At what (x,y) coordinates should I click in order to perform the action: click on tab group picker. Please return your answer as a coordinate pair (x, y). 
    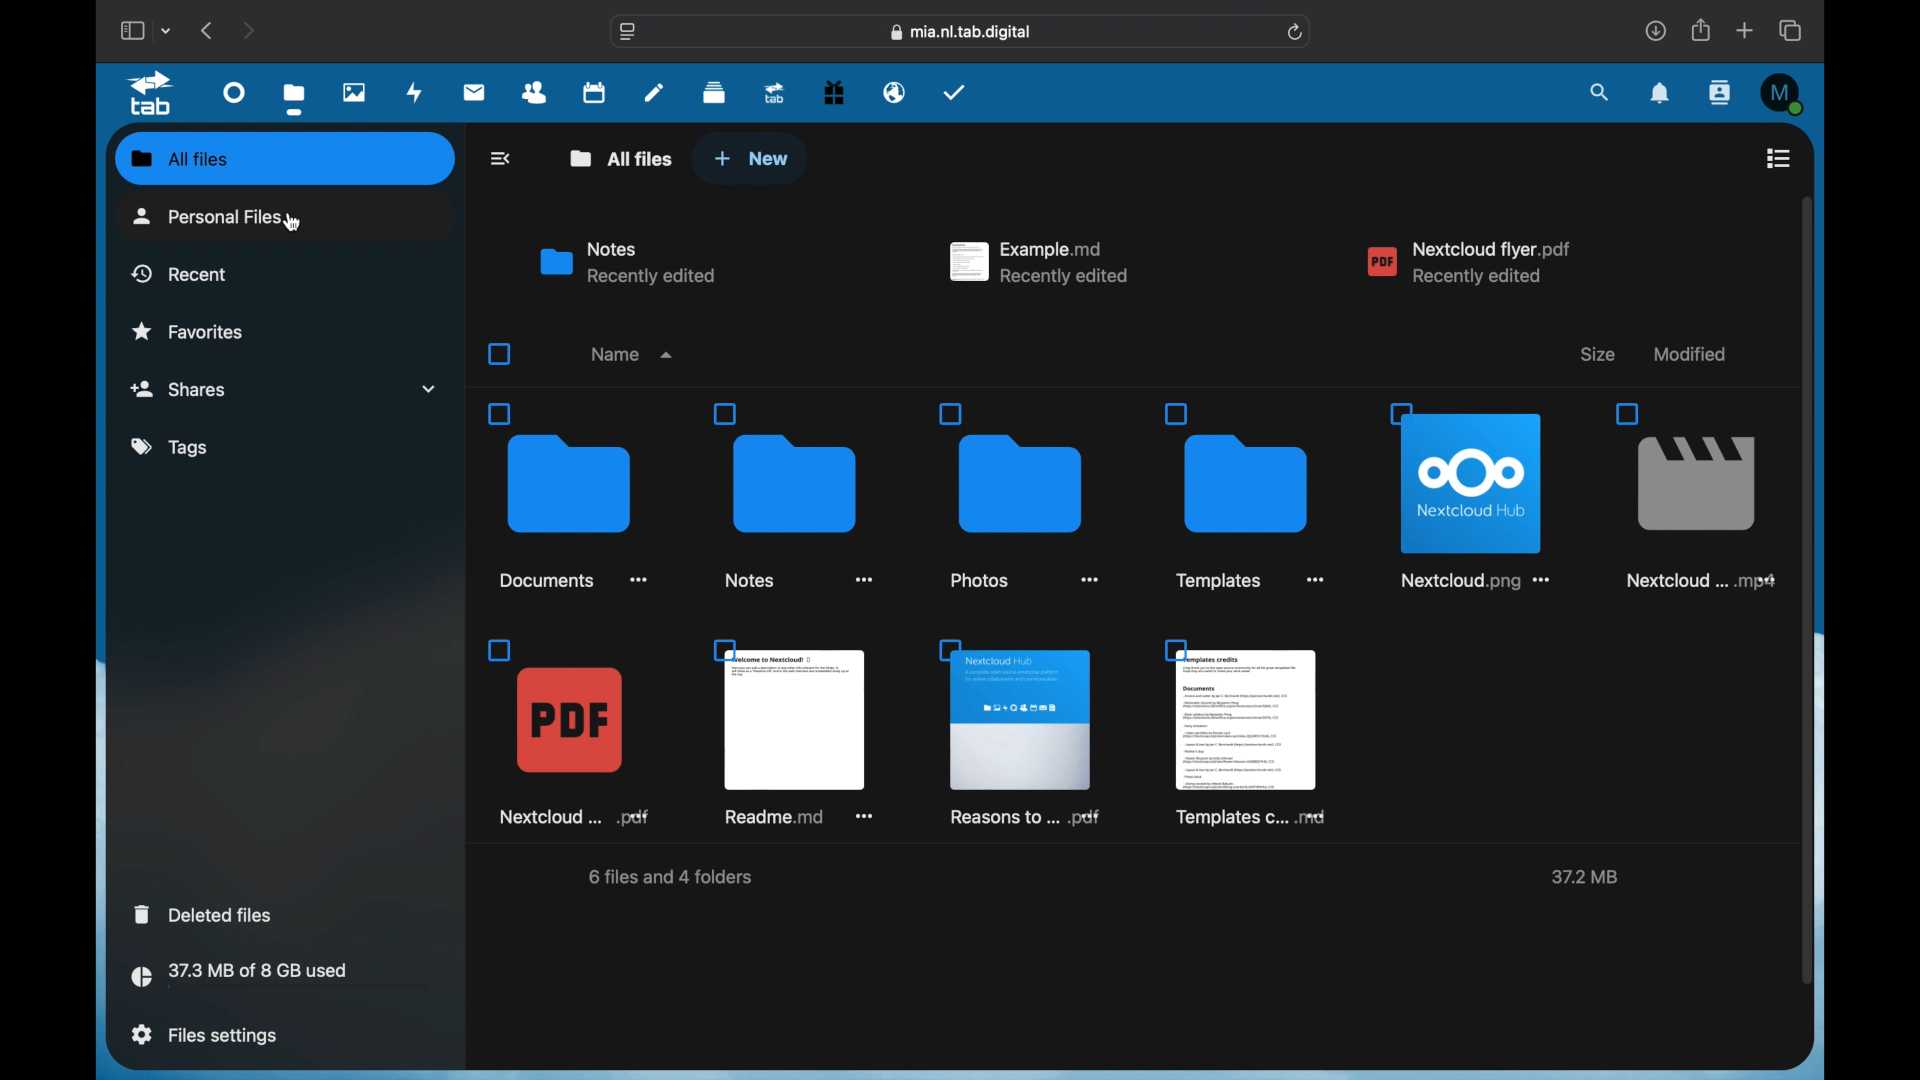
    Looking at the image, I should click on (167, 30).